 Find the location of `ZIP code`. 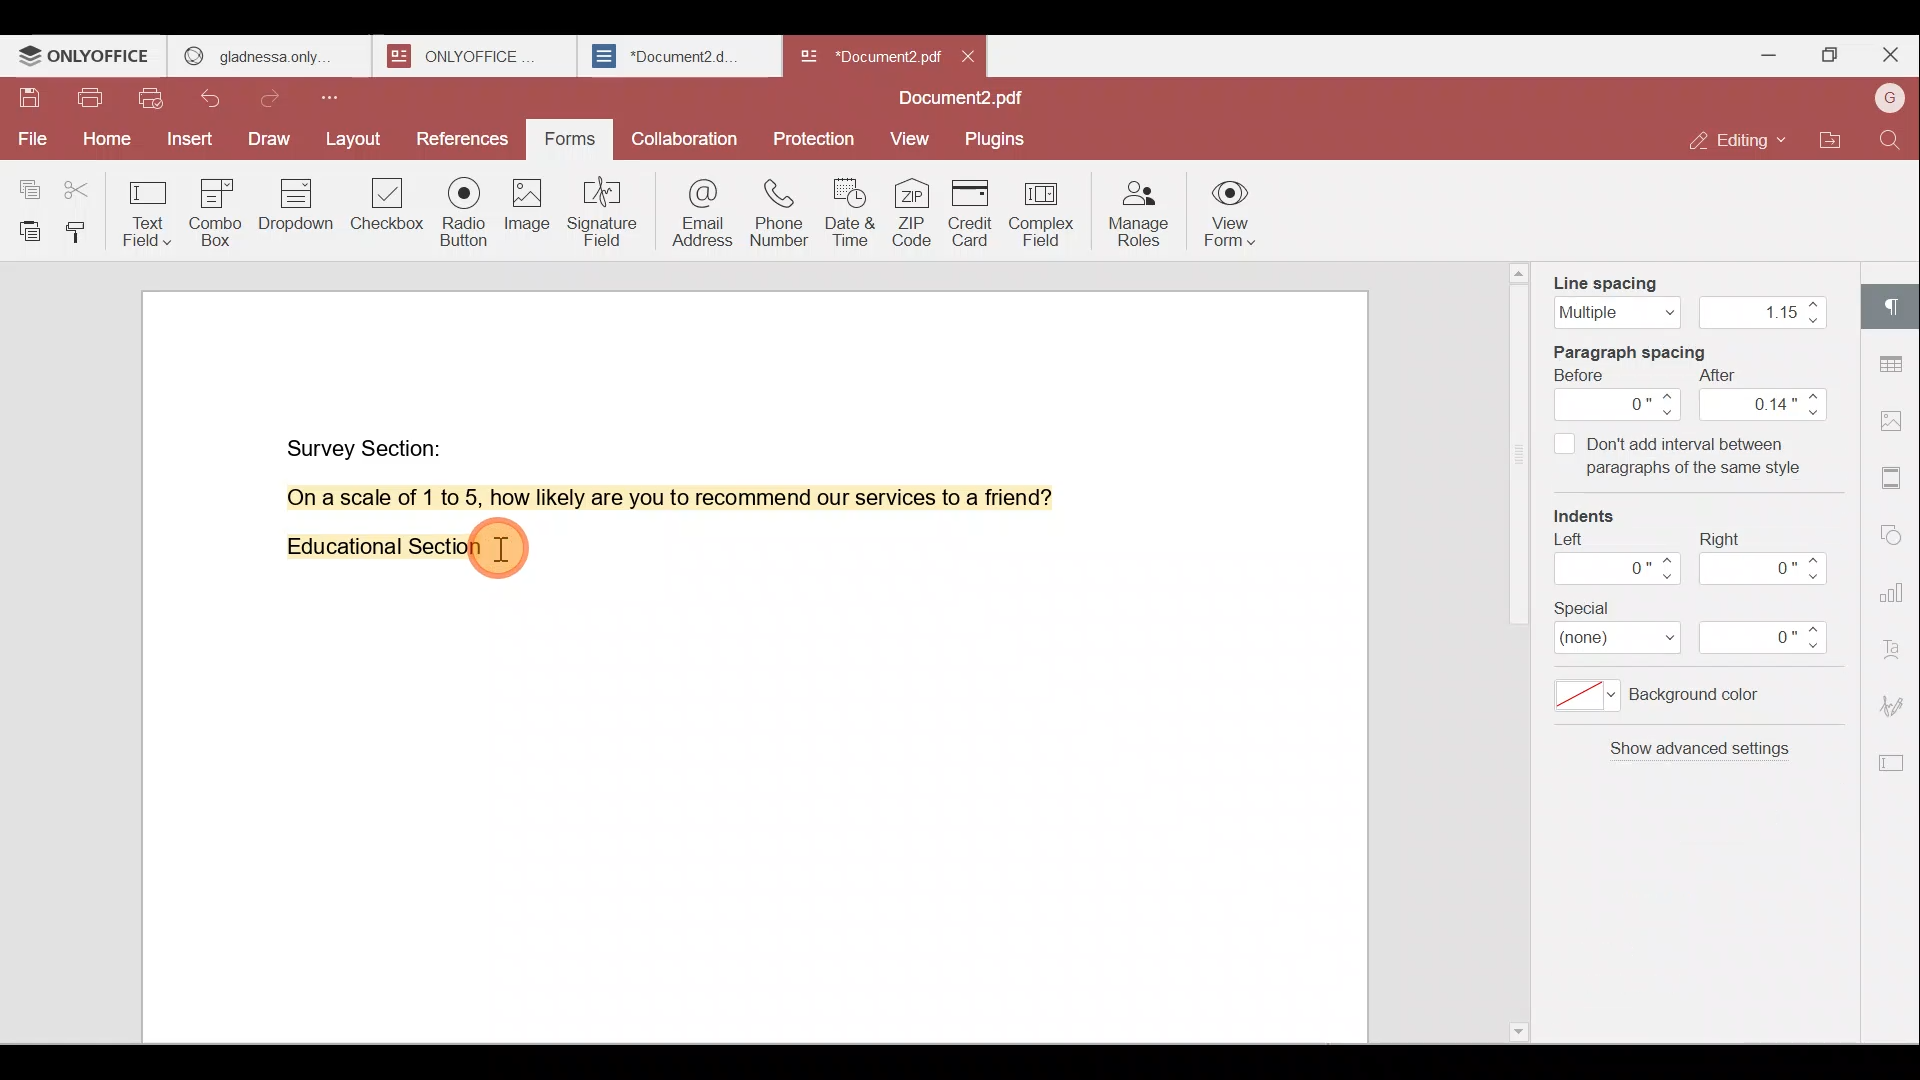

ZIP code is located at coordinates (914, 211).